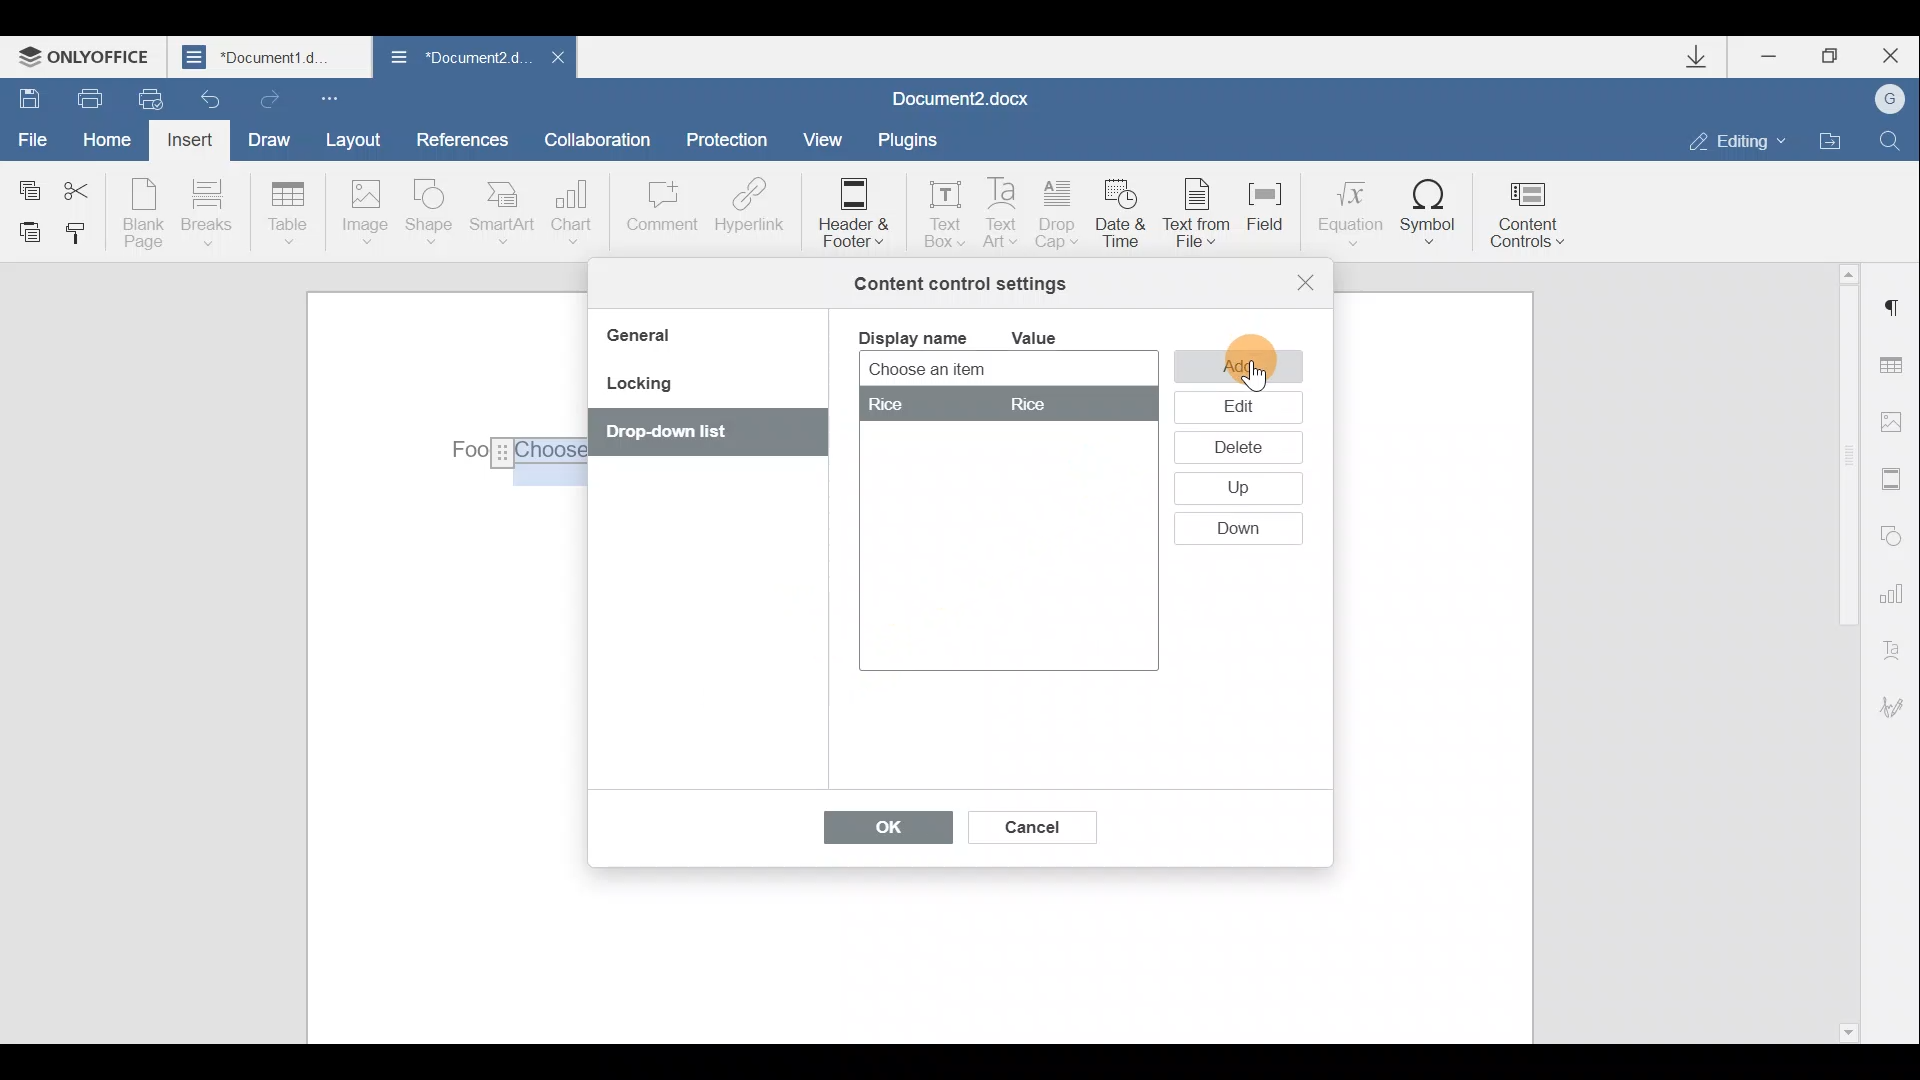 The image size is (1920, 1080). What do you see at coordinates (960, 284) in the screenshot?
I see `Content control settings` at bounding box center [960, 284].